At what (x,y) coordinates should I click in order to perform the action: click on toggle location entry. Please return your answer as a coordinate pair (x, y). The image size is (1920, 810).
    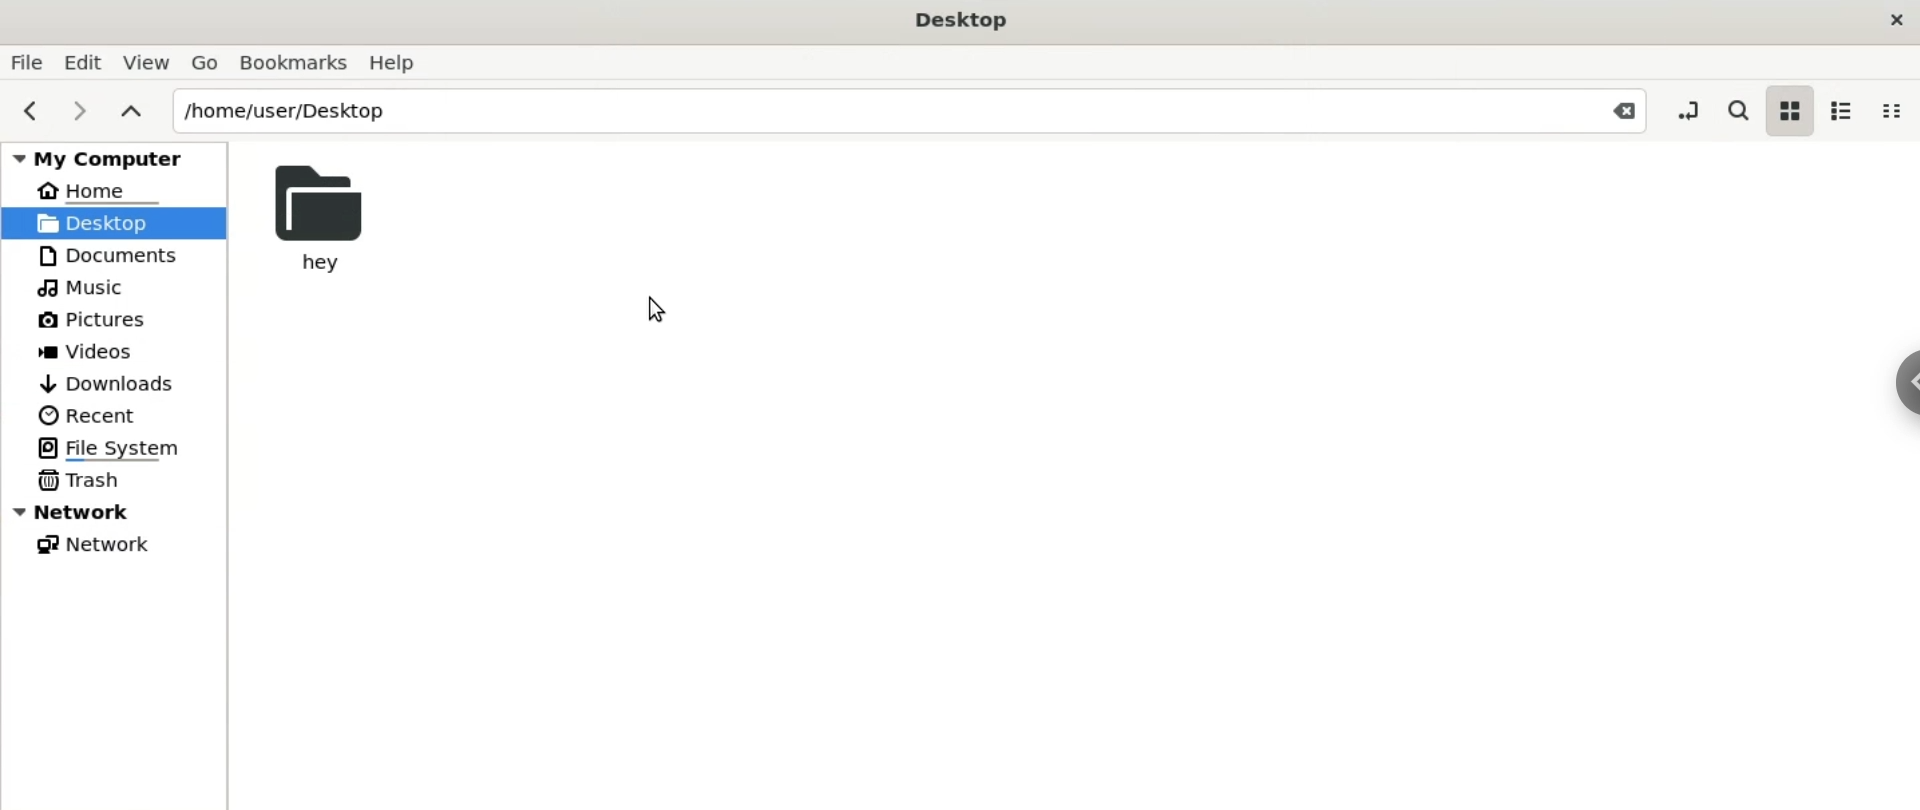
    Looking at the image, I should click on (1689, 114).